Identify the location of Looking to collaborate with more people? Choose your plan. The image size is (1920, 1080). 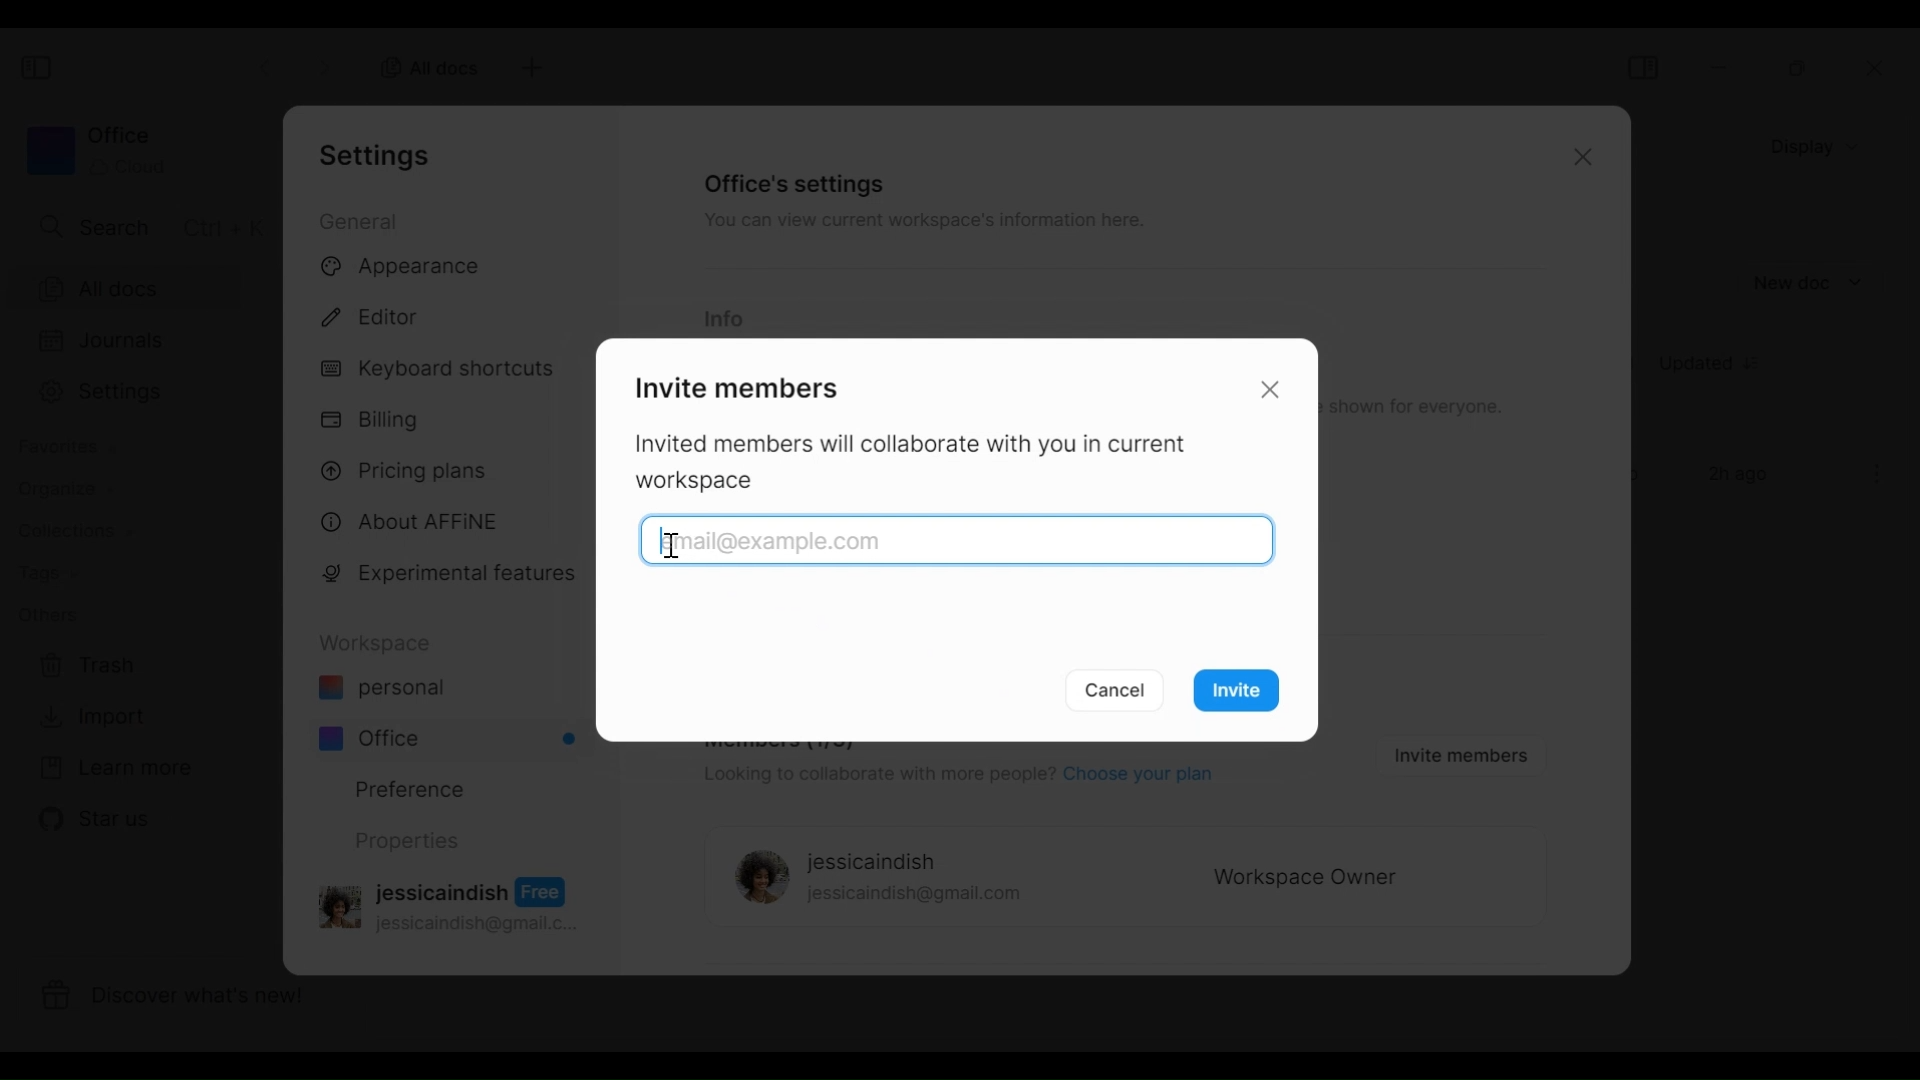
(955, 777).